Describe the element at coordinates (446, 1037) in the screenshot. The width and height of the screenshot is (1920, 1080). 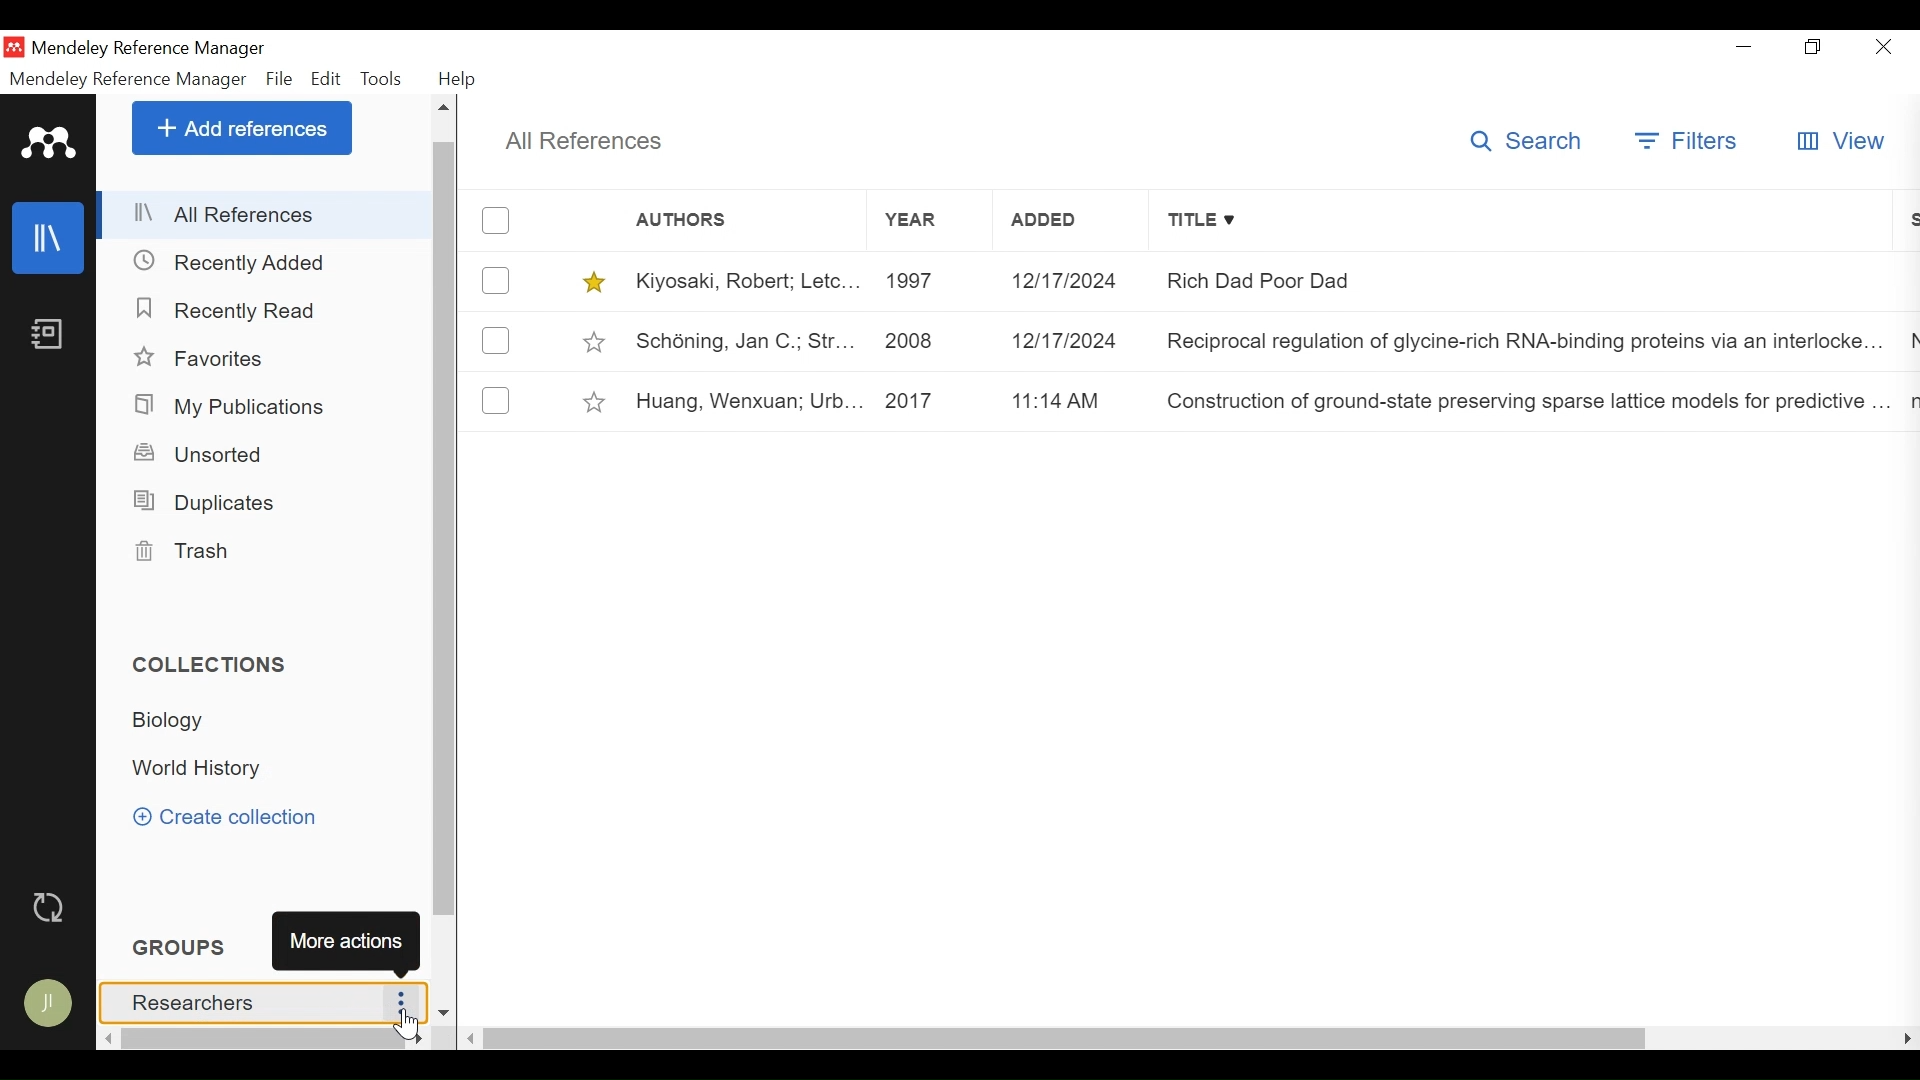
I see `Scroll down` at that location.